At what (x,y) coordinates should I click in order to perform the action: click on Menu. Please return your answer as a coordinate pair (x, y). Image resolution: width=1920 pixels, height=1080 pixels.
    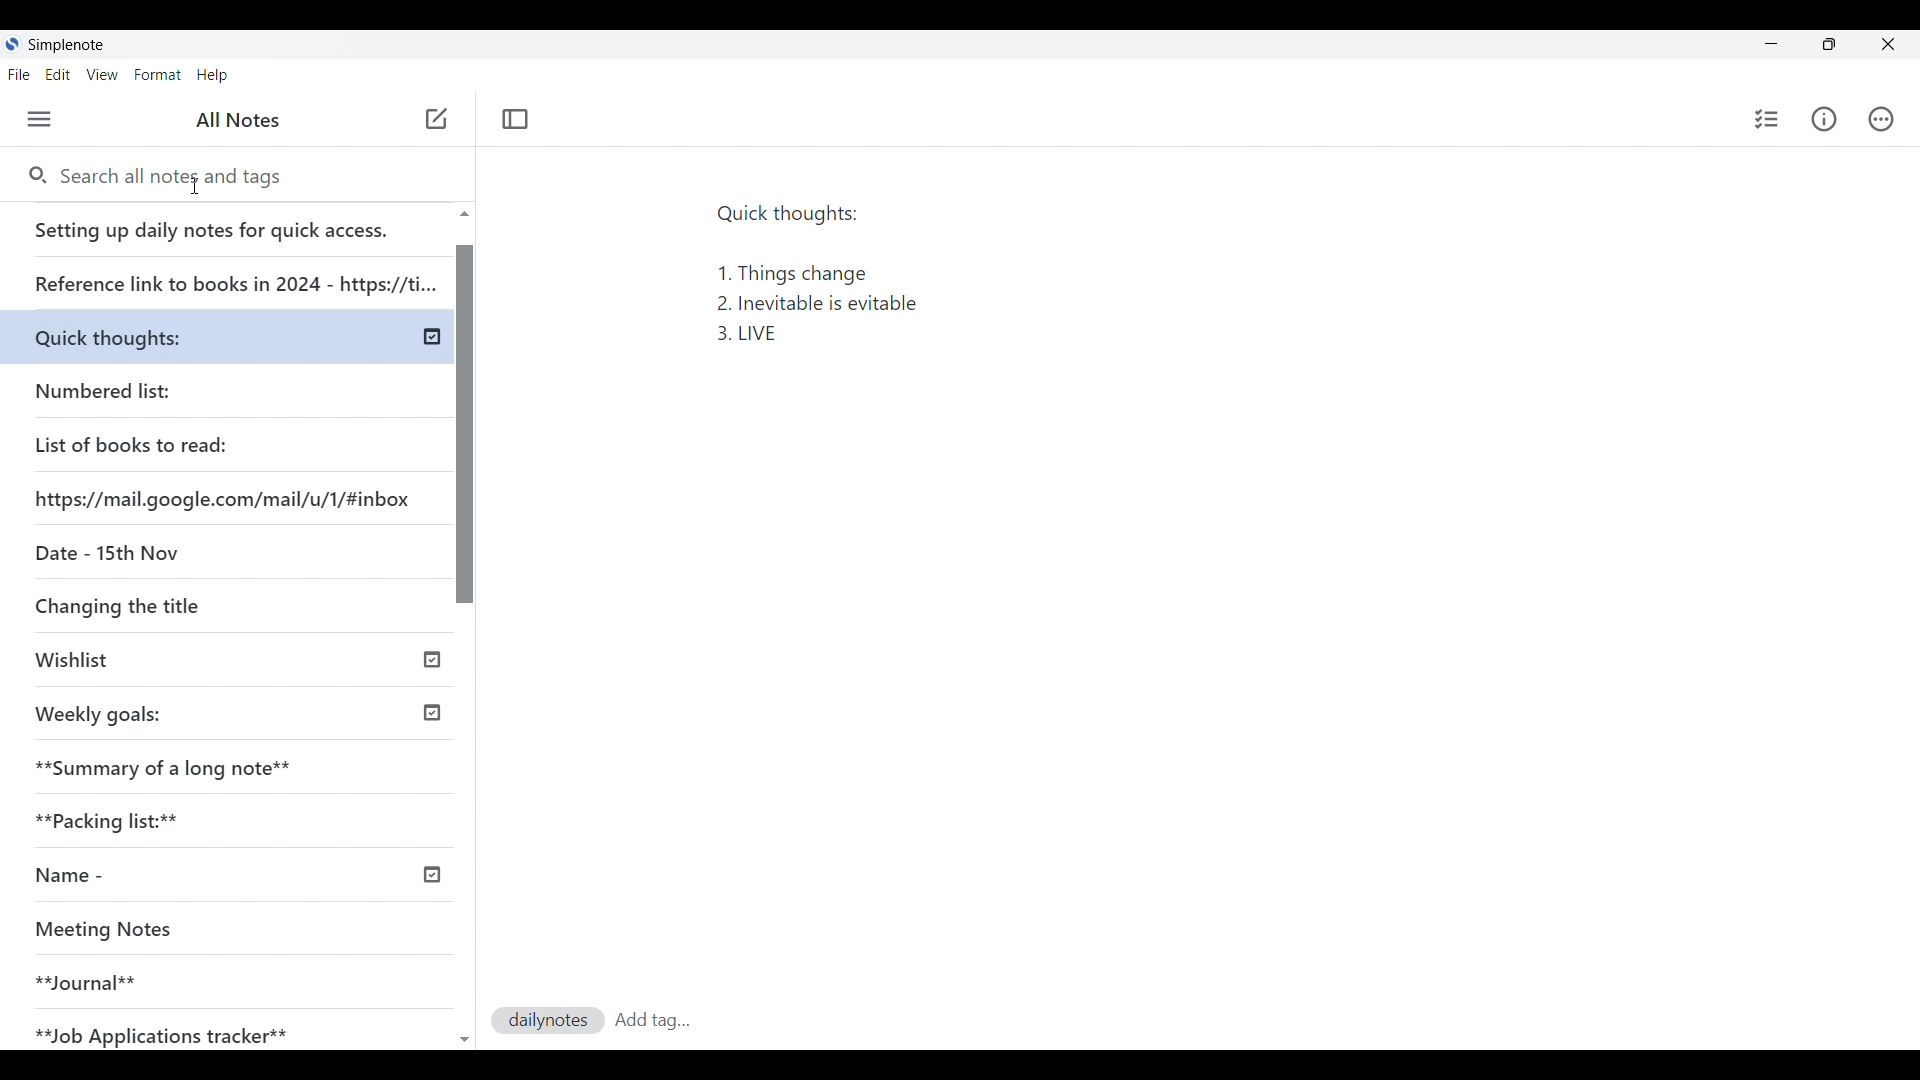
    Looking at the image, I should click on (39, 119).